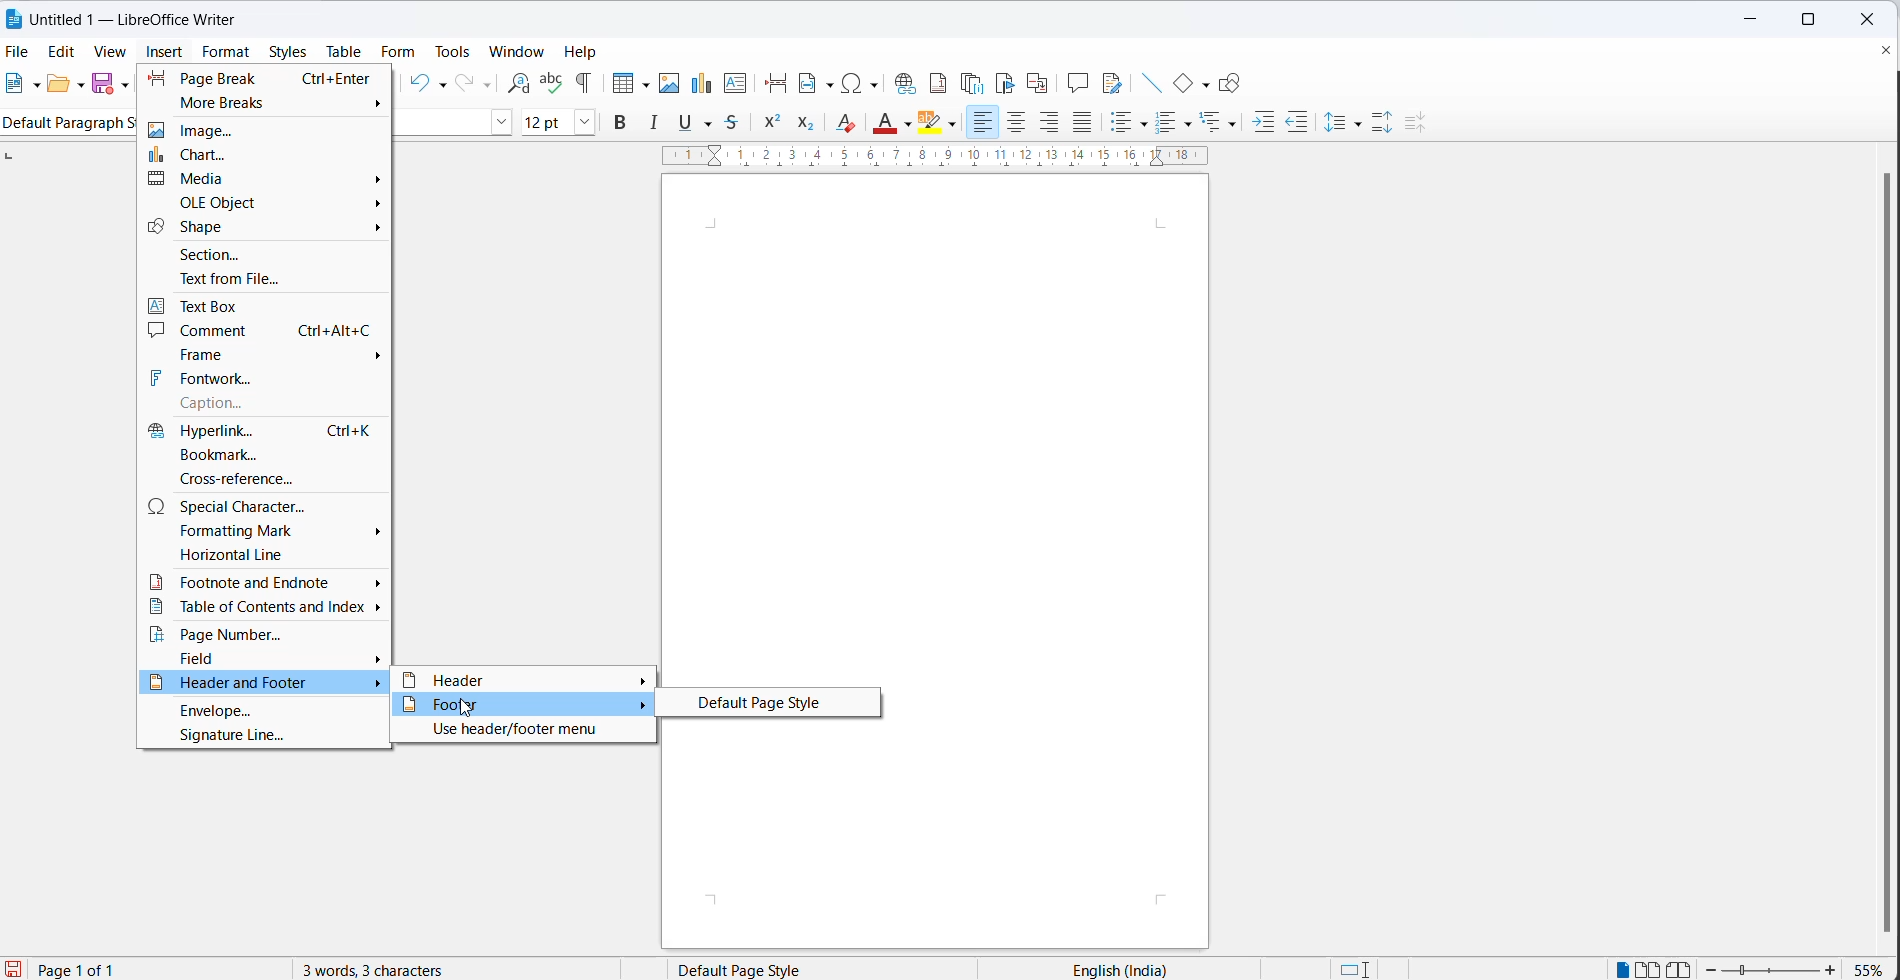 This screenshot has height=980, width=1900. Describe the element at coordinates (264, 102) in the screenshot. I see `more breaks` at that location.